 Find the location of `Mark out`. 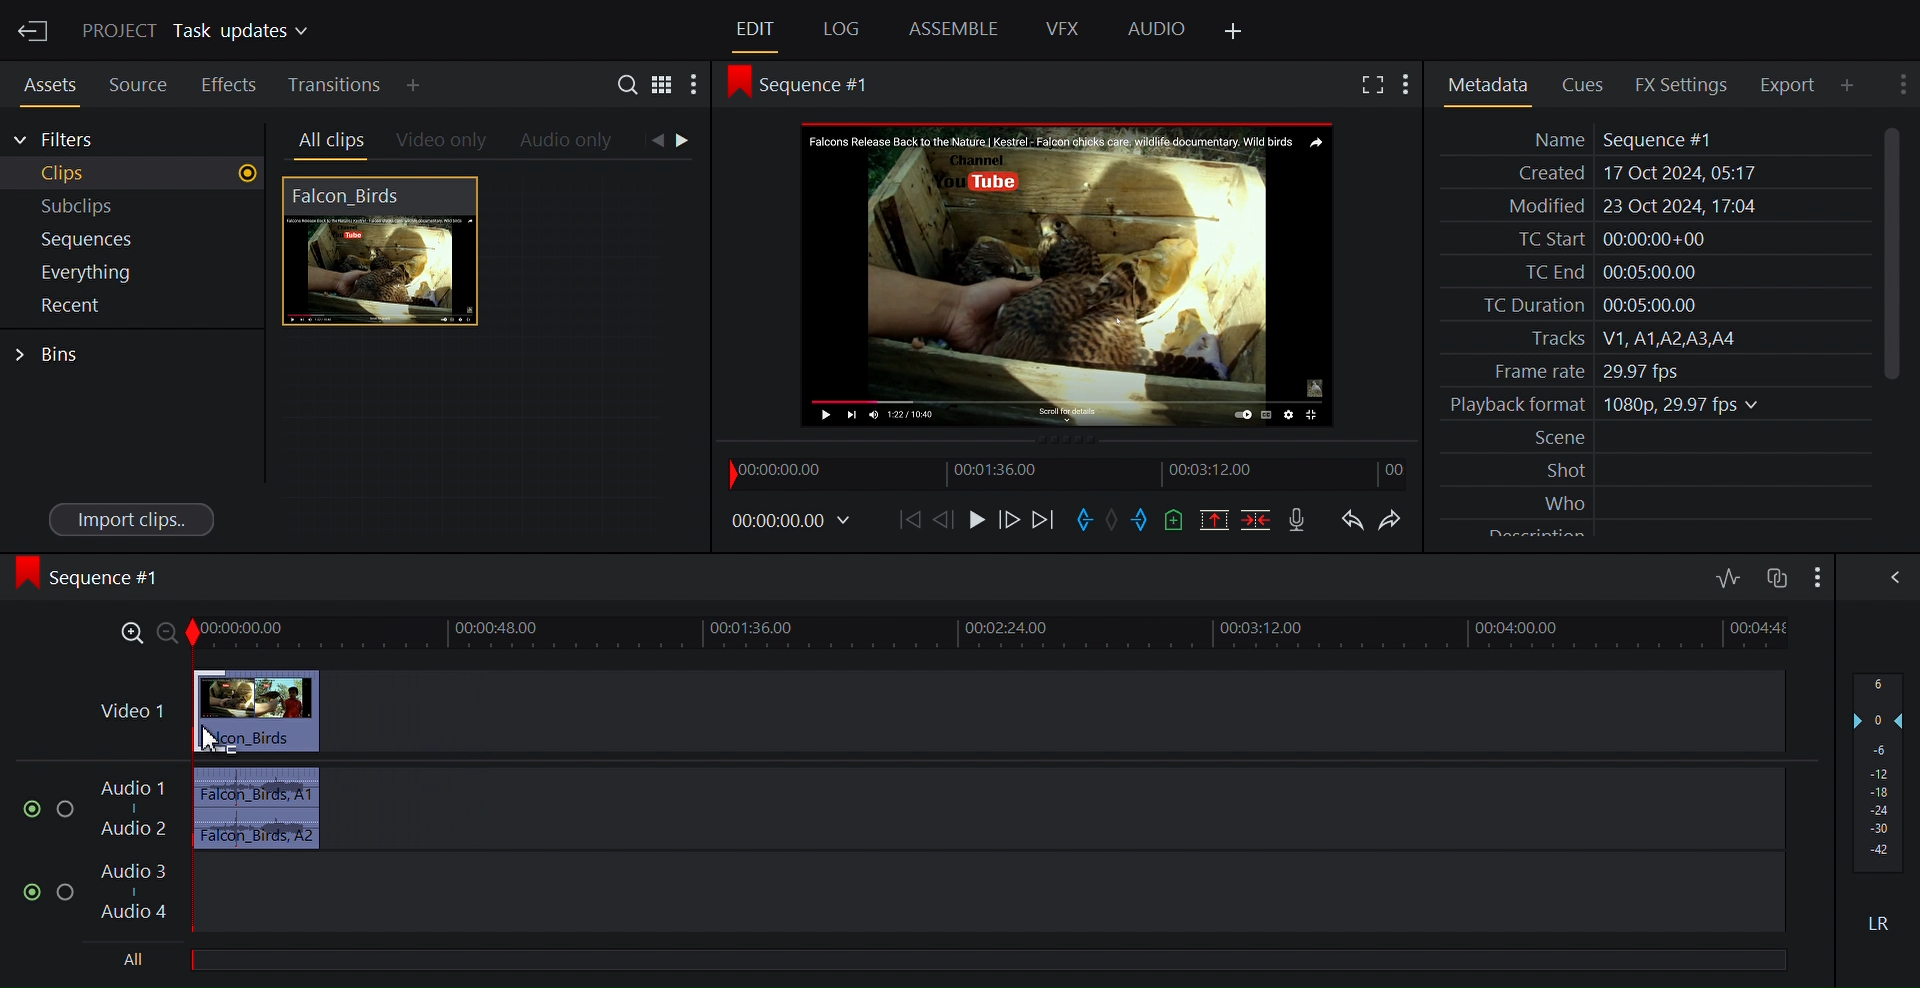

Mark out is located at coordinates (1143, 519).